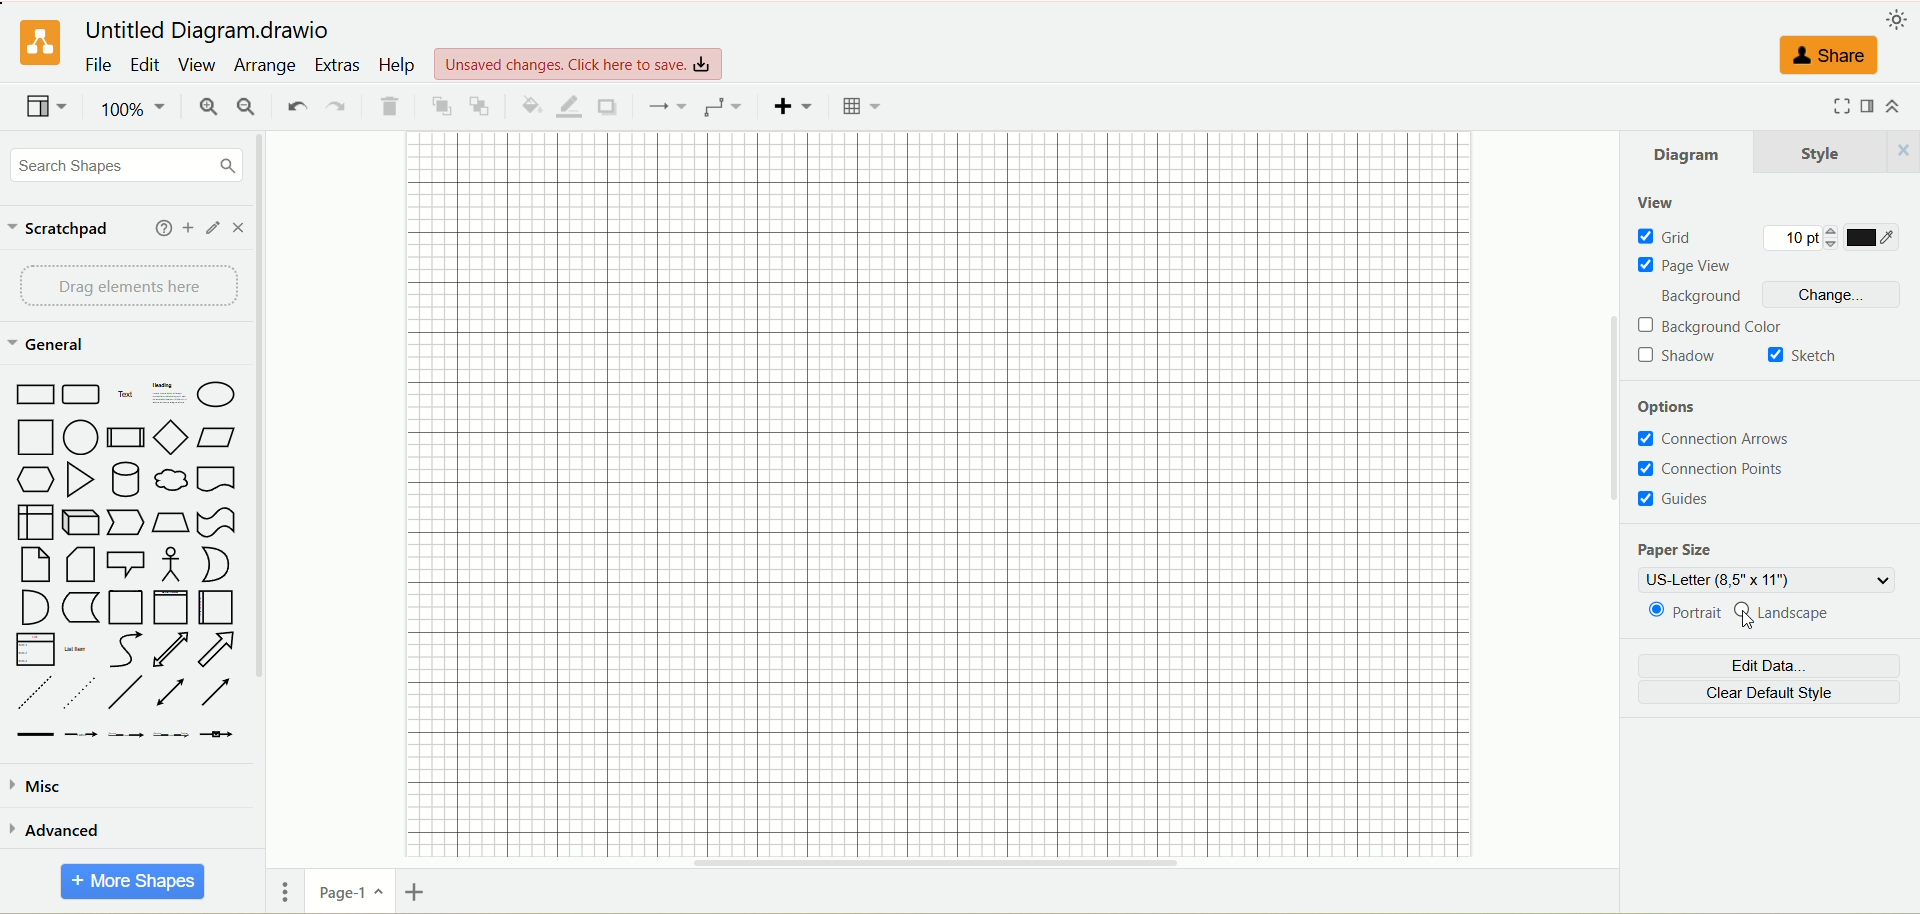 This screenshot has height=914, width=1920. Describe the element at coordinates (944, 859) in the screenshot. I see `horizontal scroll bar` at that location.